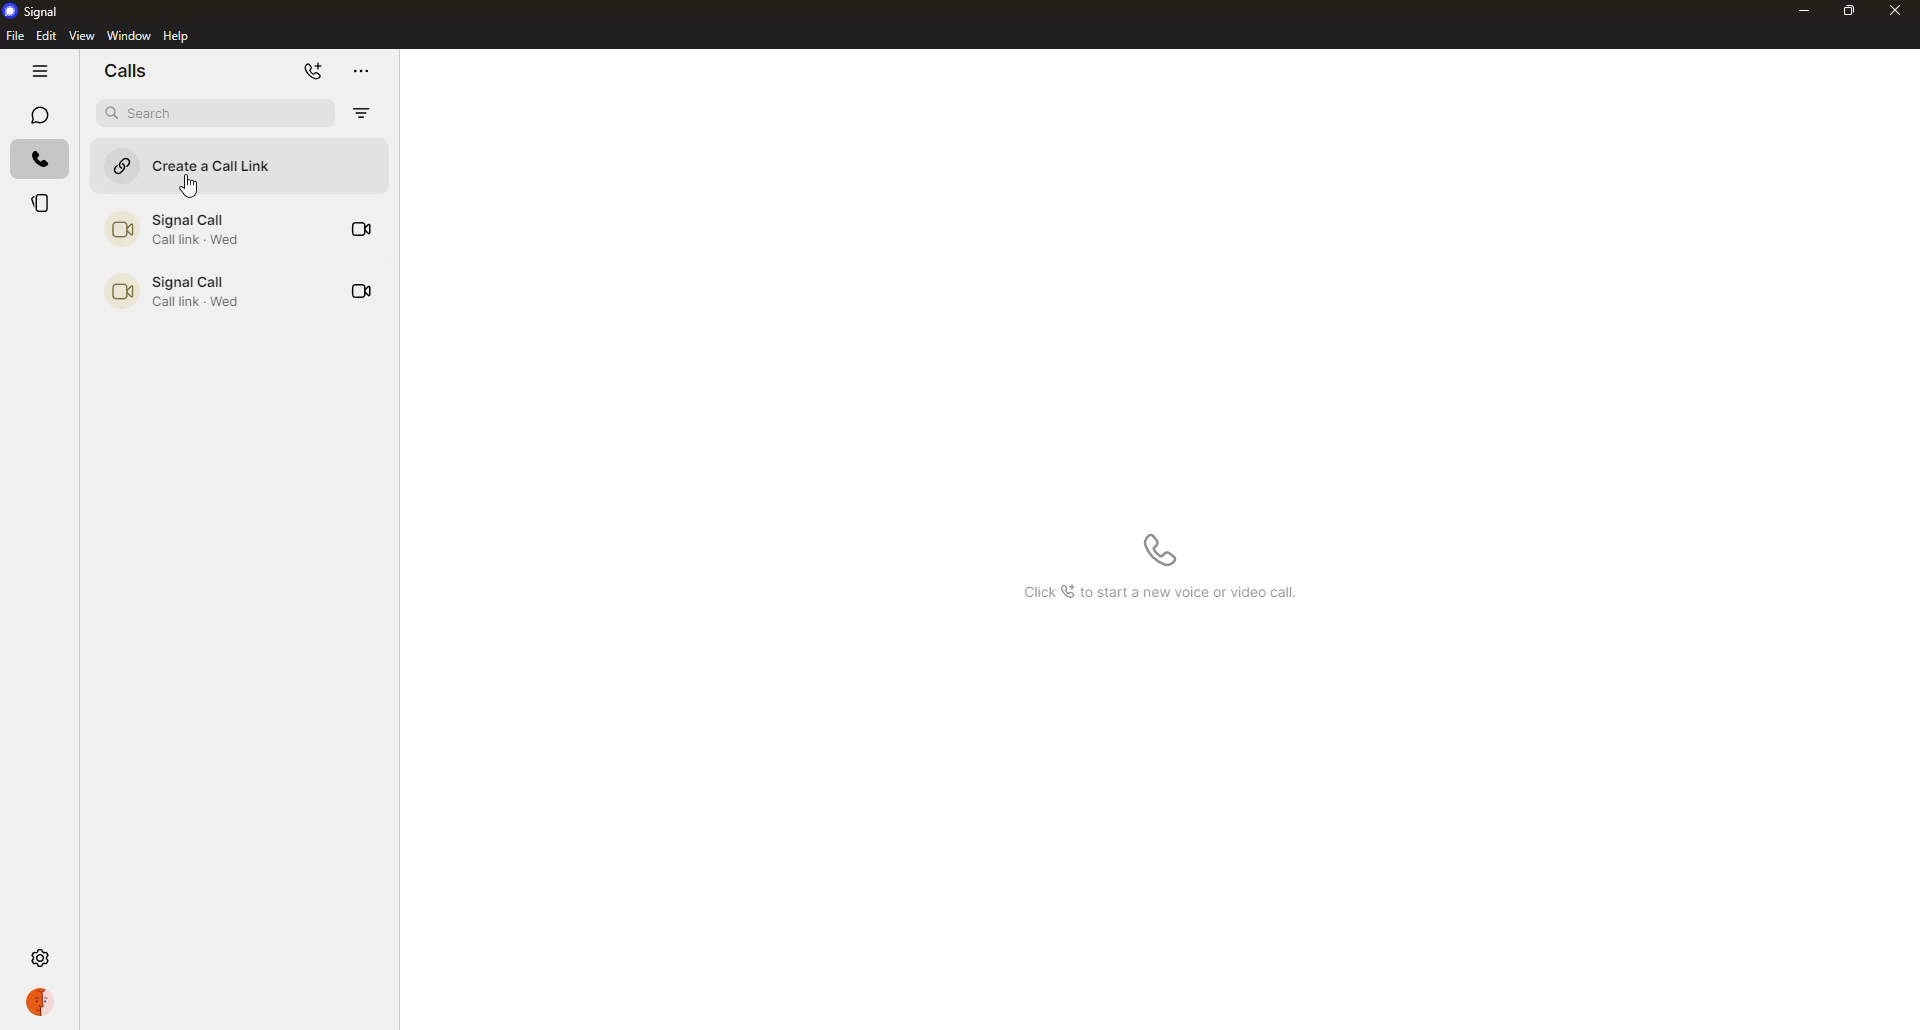 The height and width of the screenshot is (1030, 1920). What do you see at coordinates (39, 958) in the screenshot?
I see `settings` at bounding box center [39, 958].